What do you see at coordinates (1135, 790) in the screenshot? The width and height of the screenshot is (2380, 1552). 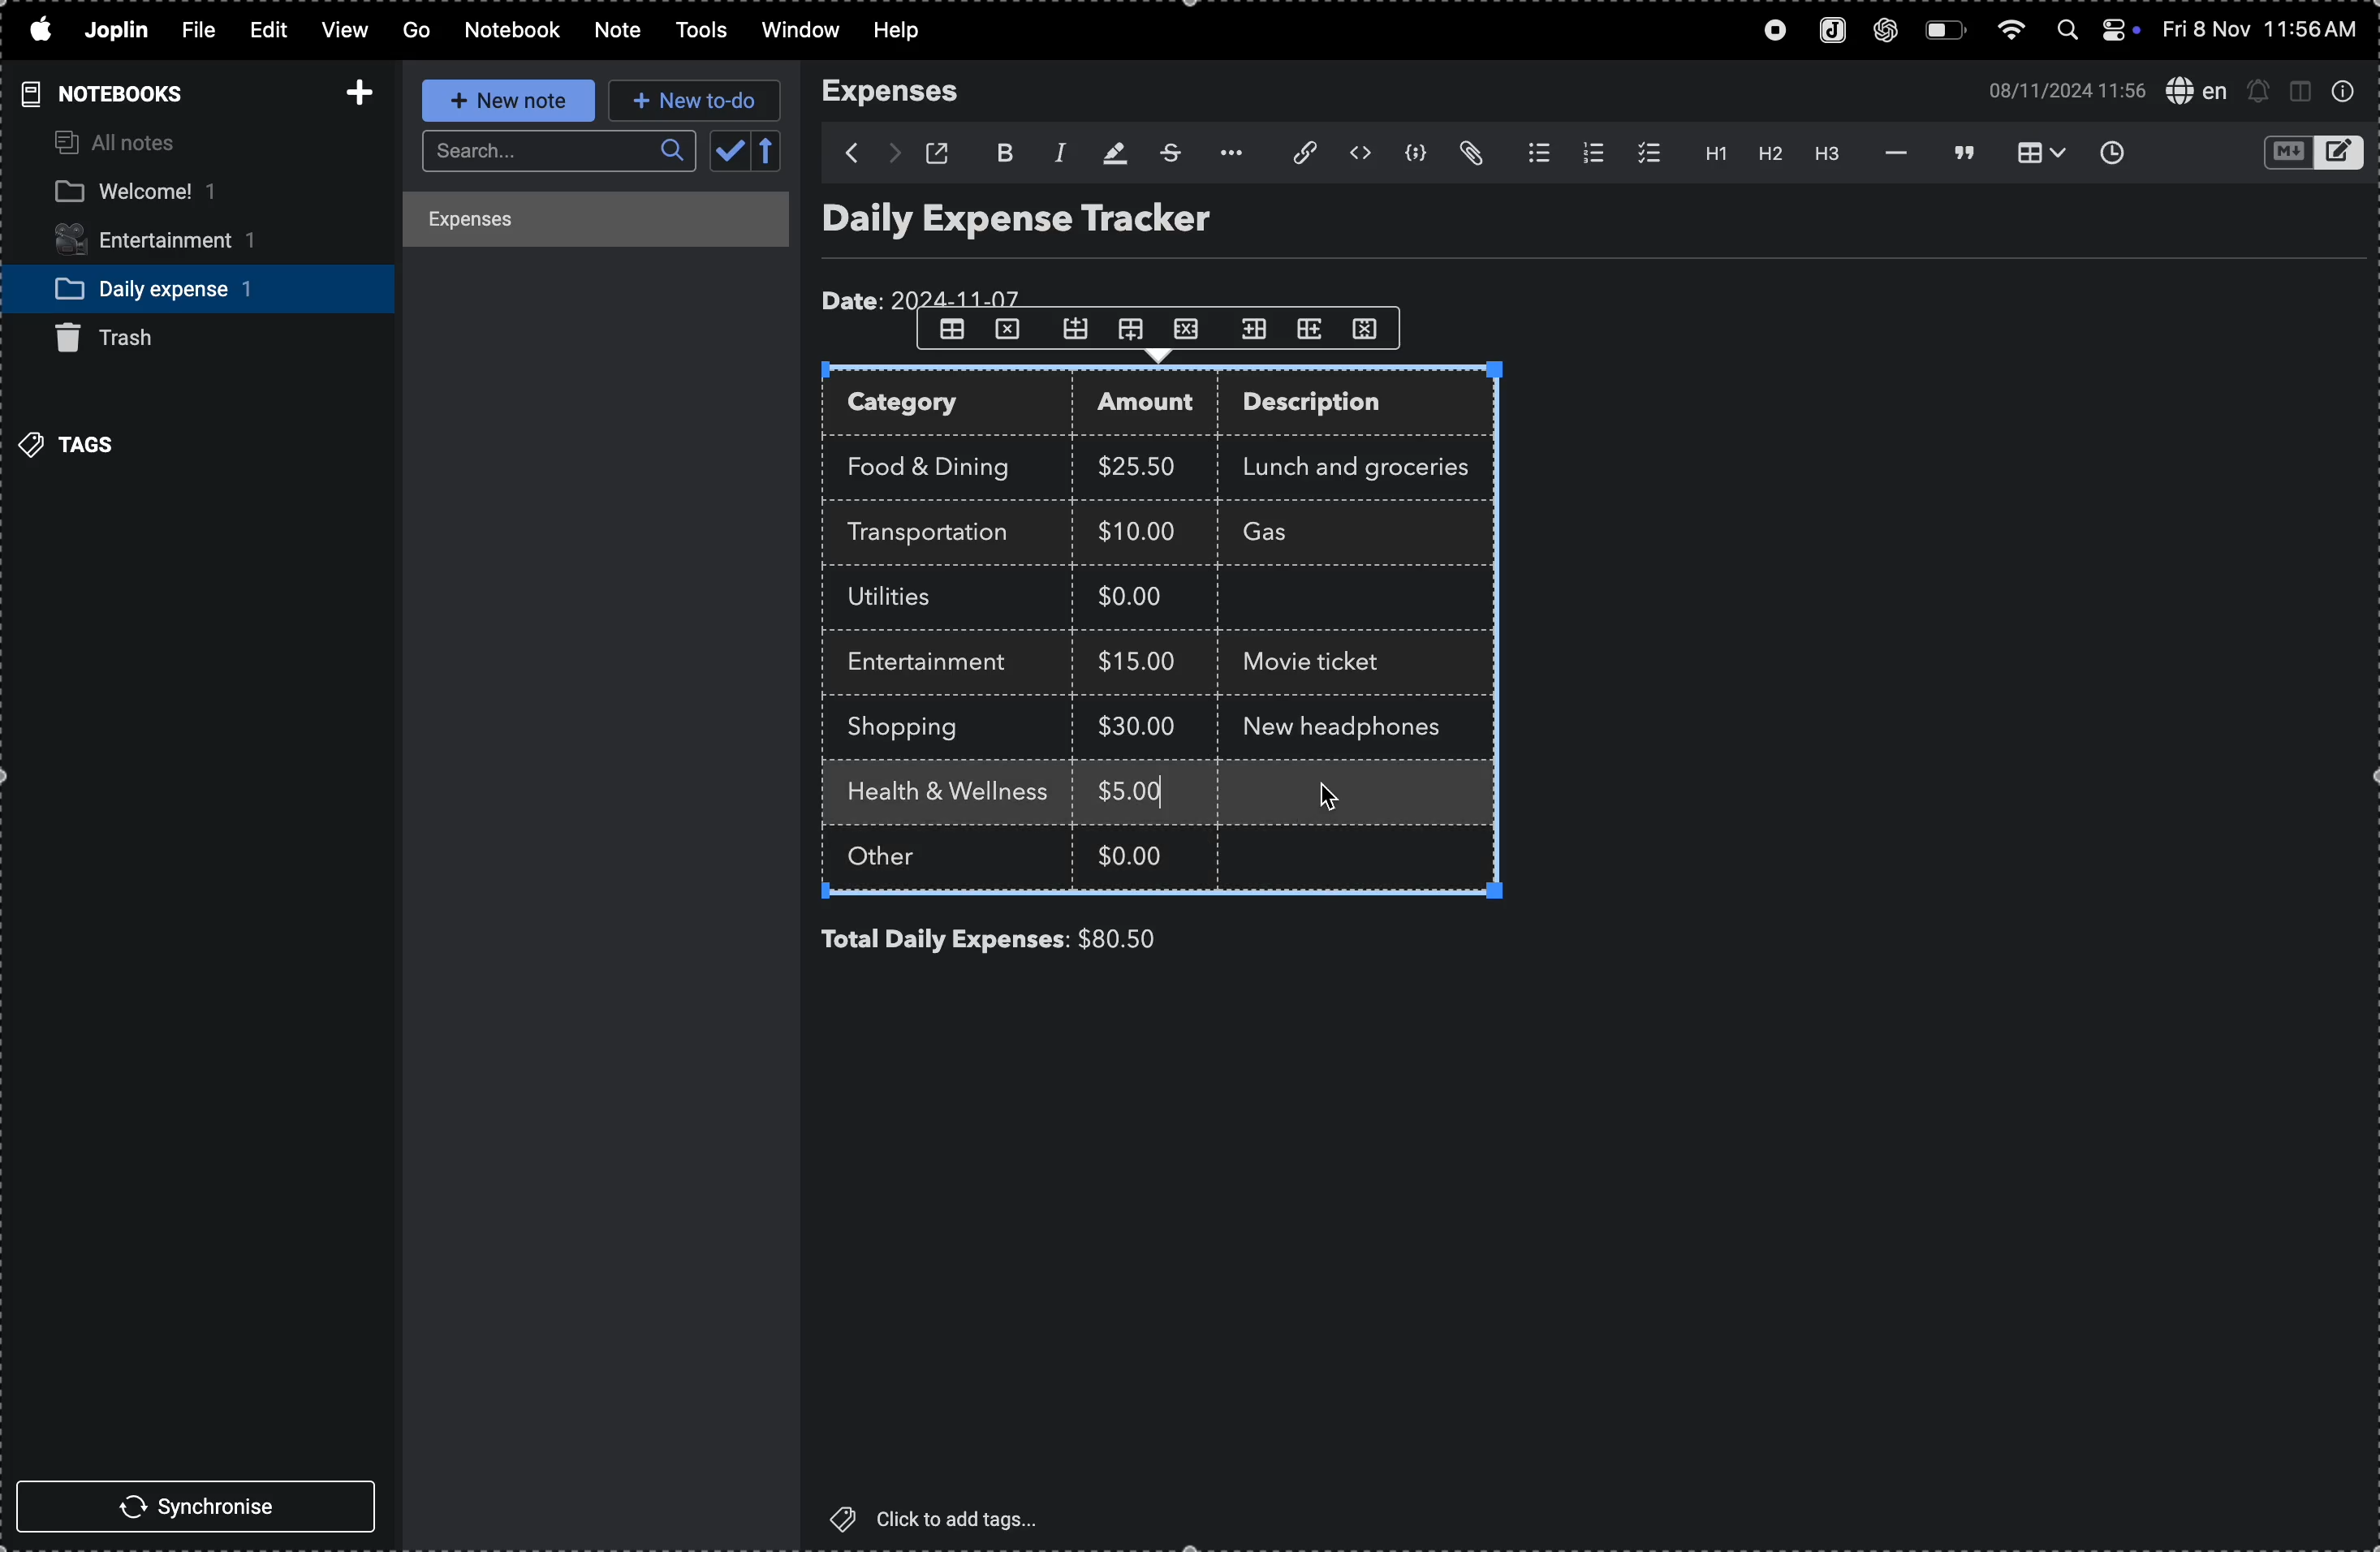 I see `$5.00` at bounding box center [1135, 790].